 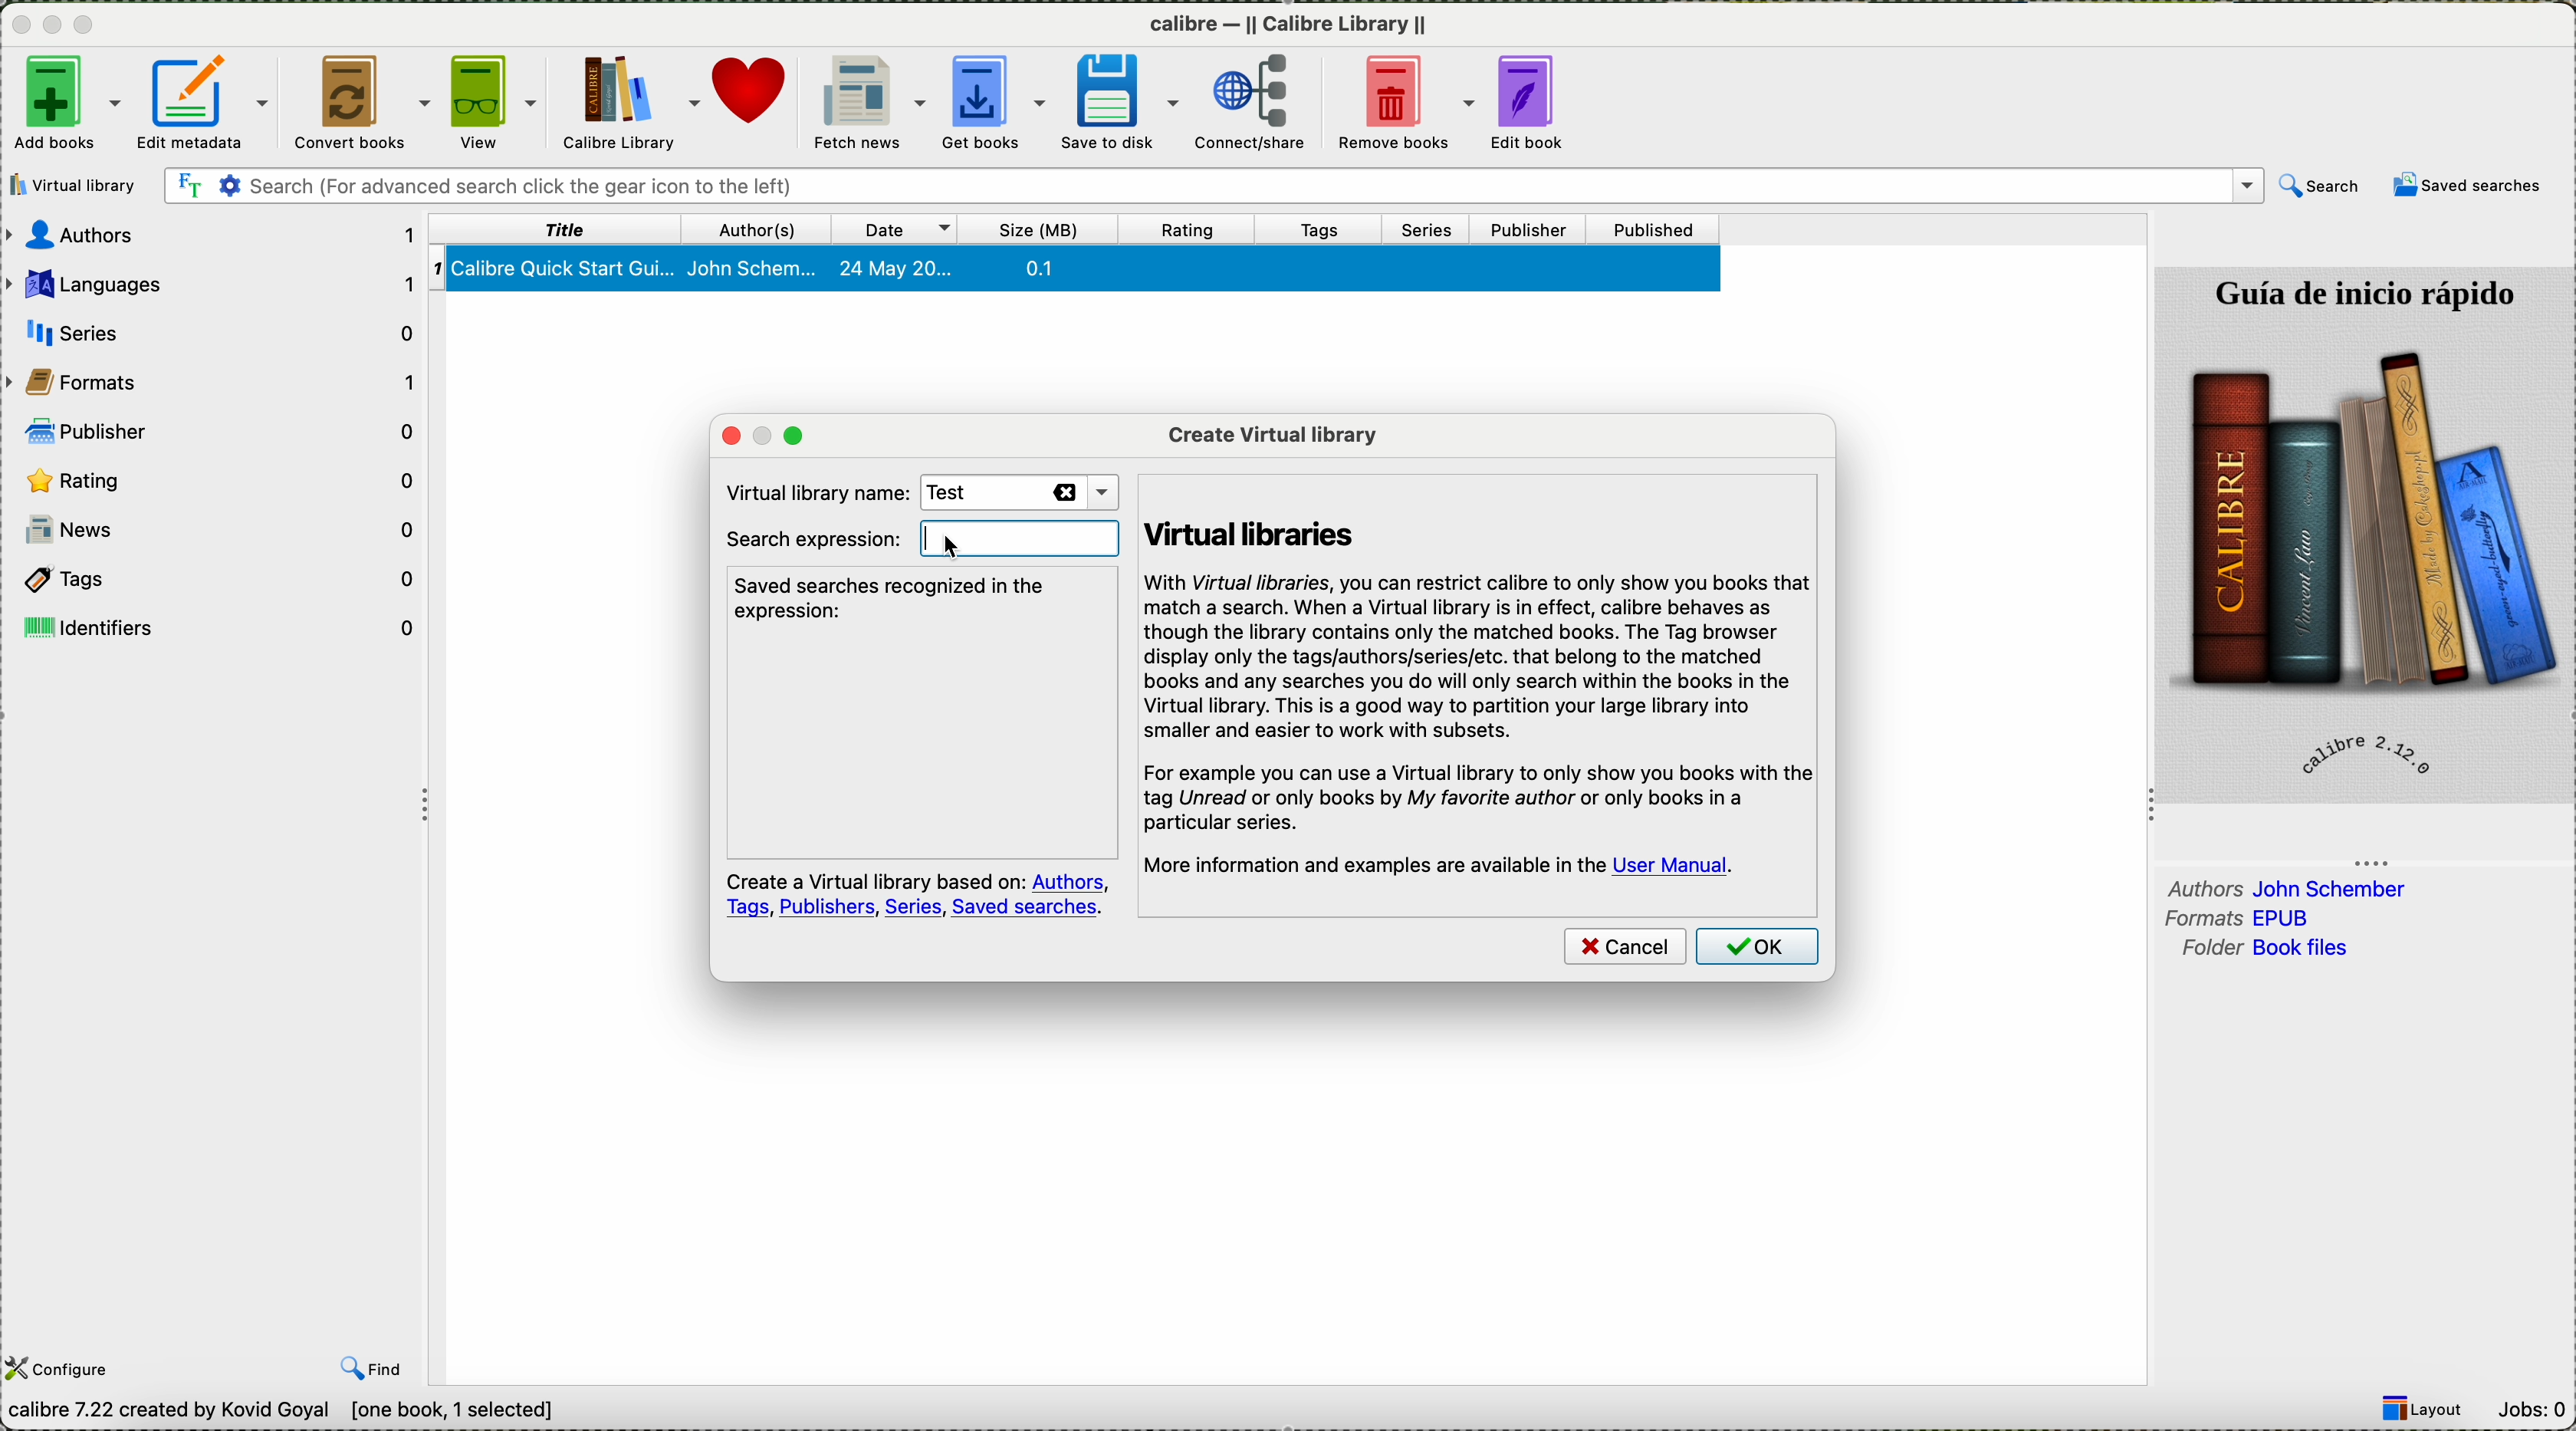 I want to click on size, so click(x=1046, y=227).